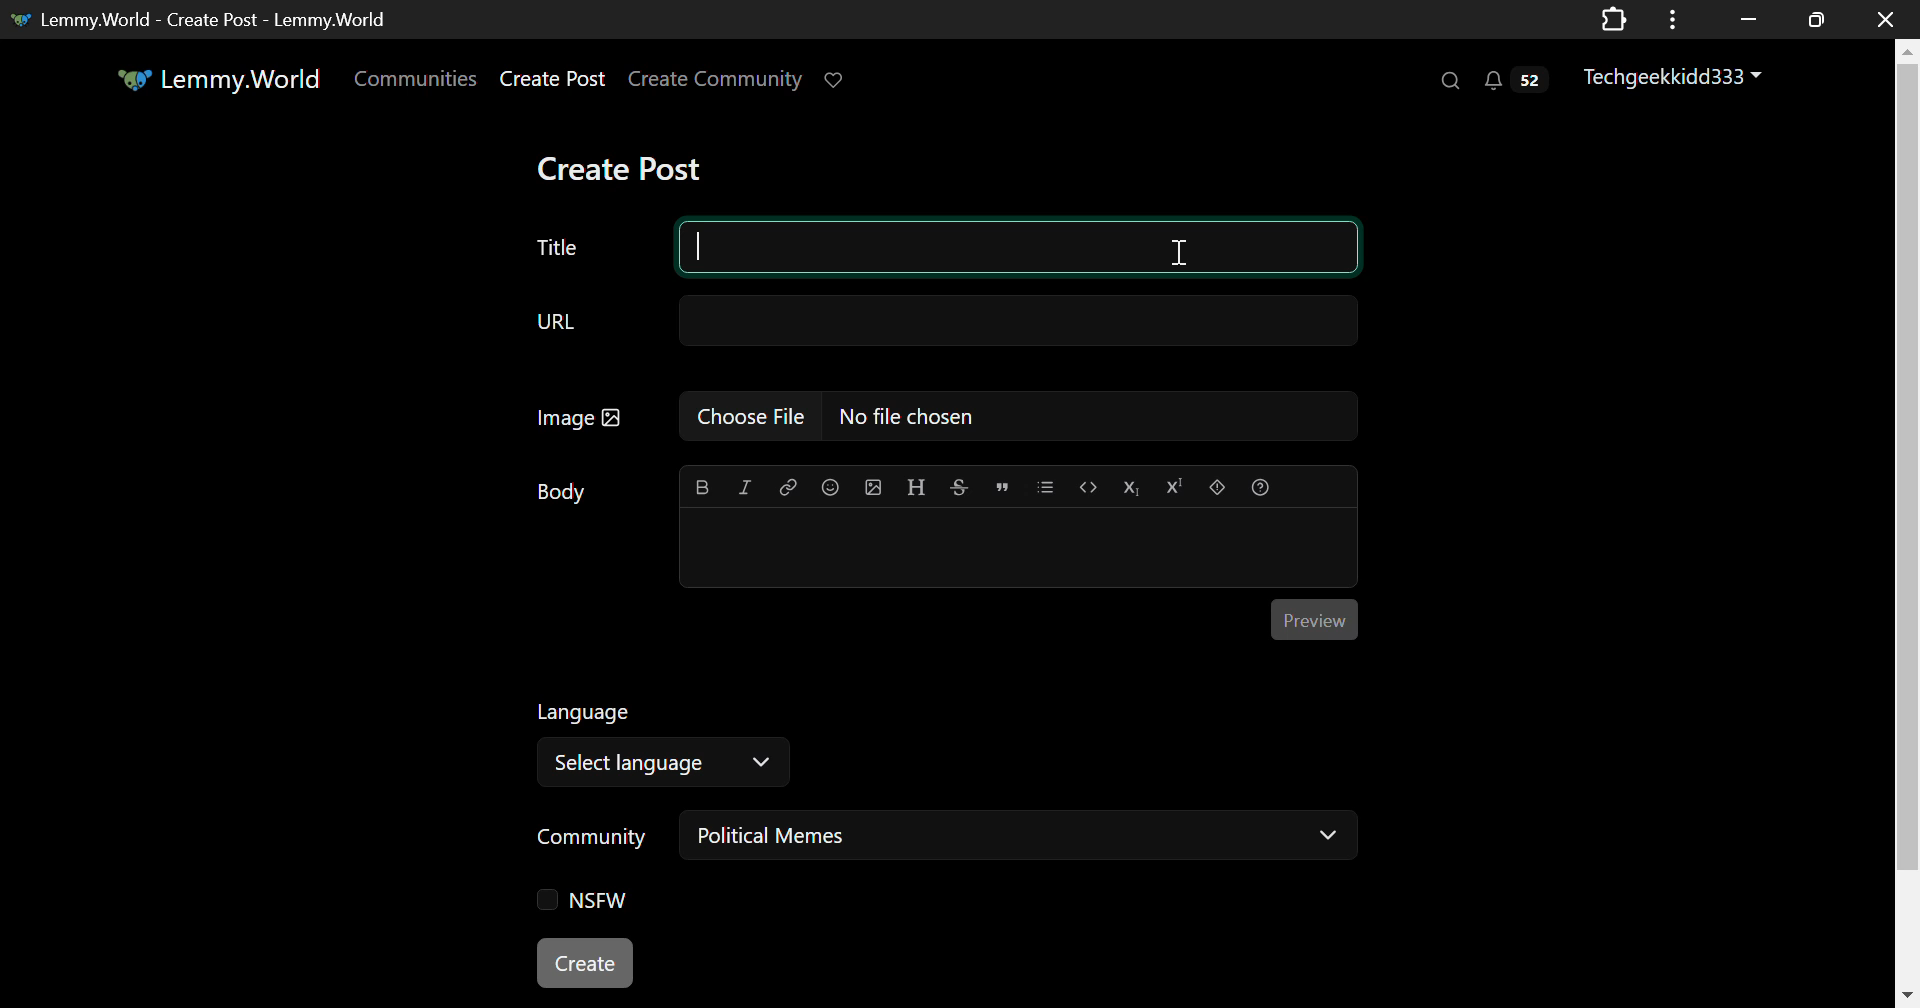  Describe the element at coordinates (700, 486) in the screenshot. I see `Bold` at that location.